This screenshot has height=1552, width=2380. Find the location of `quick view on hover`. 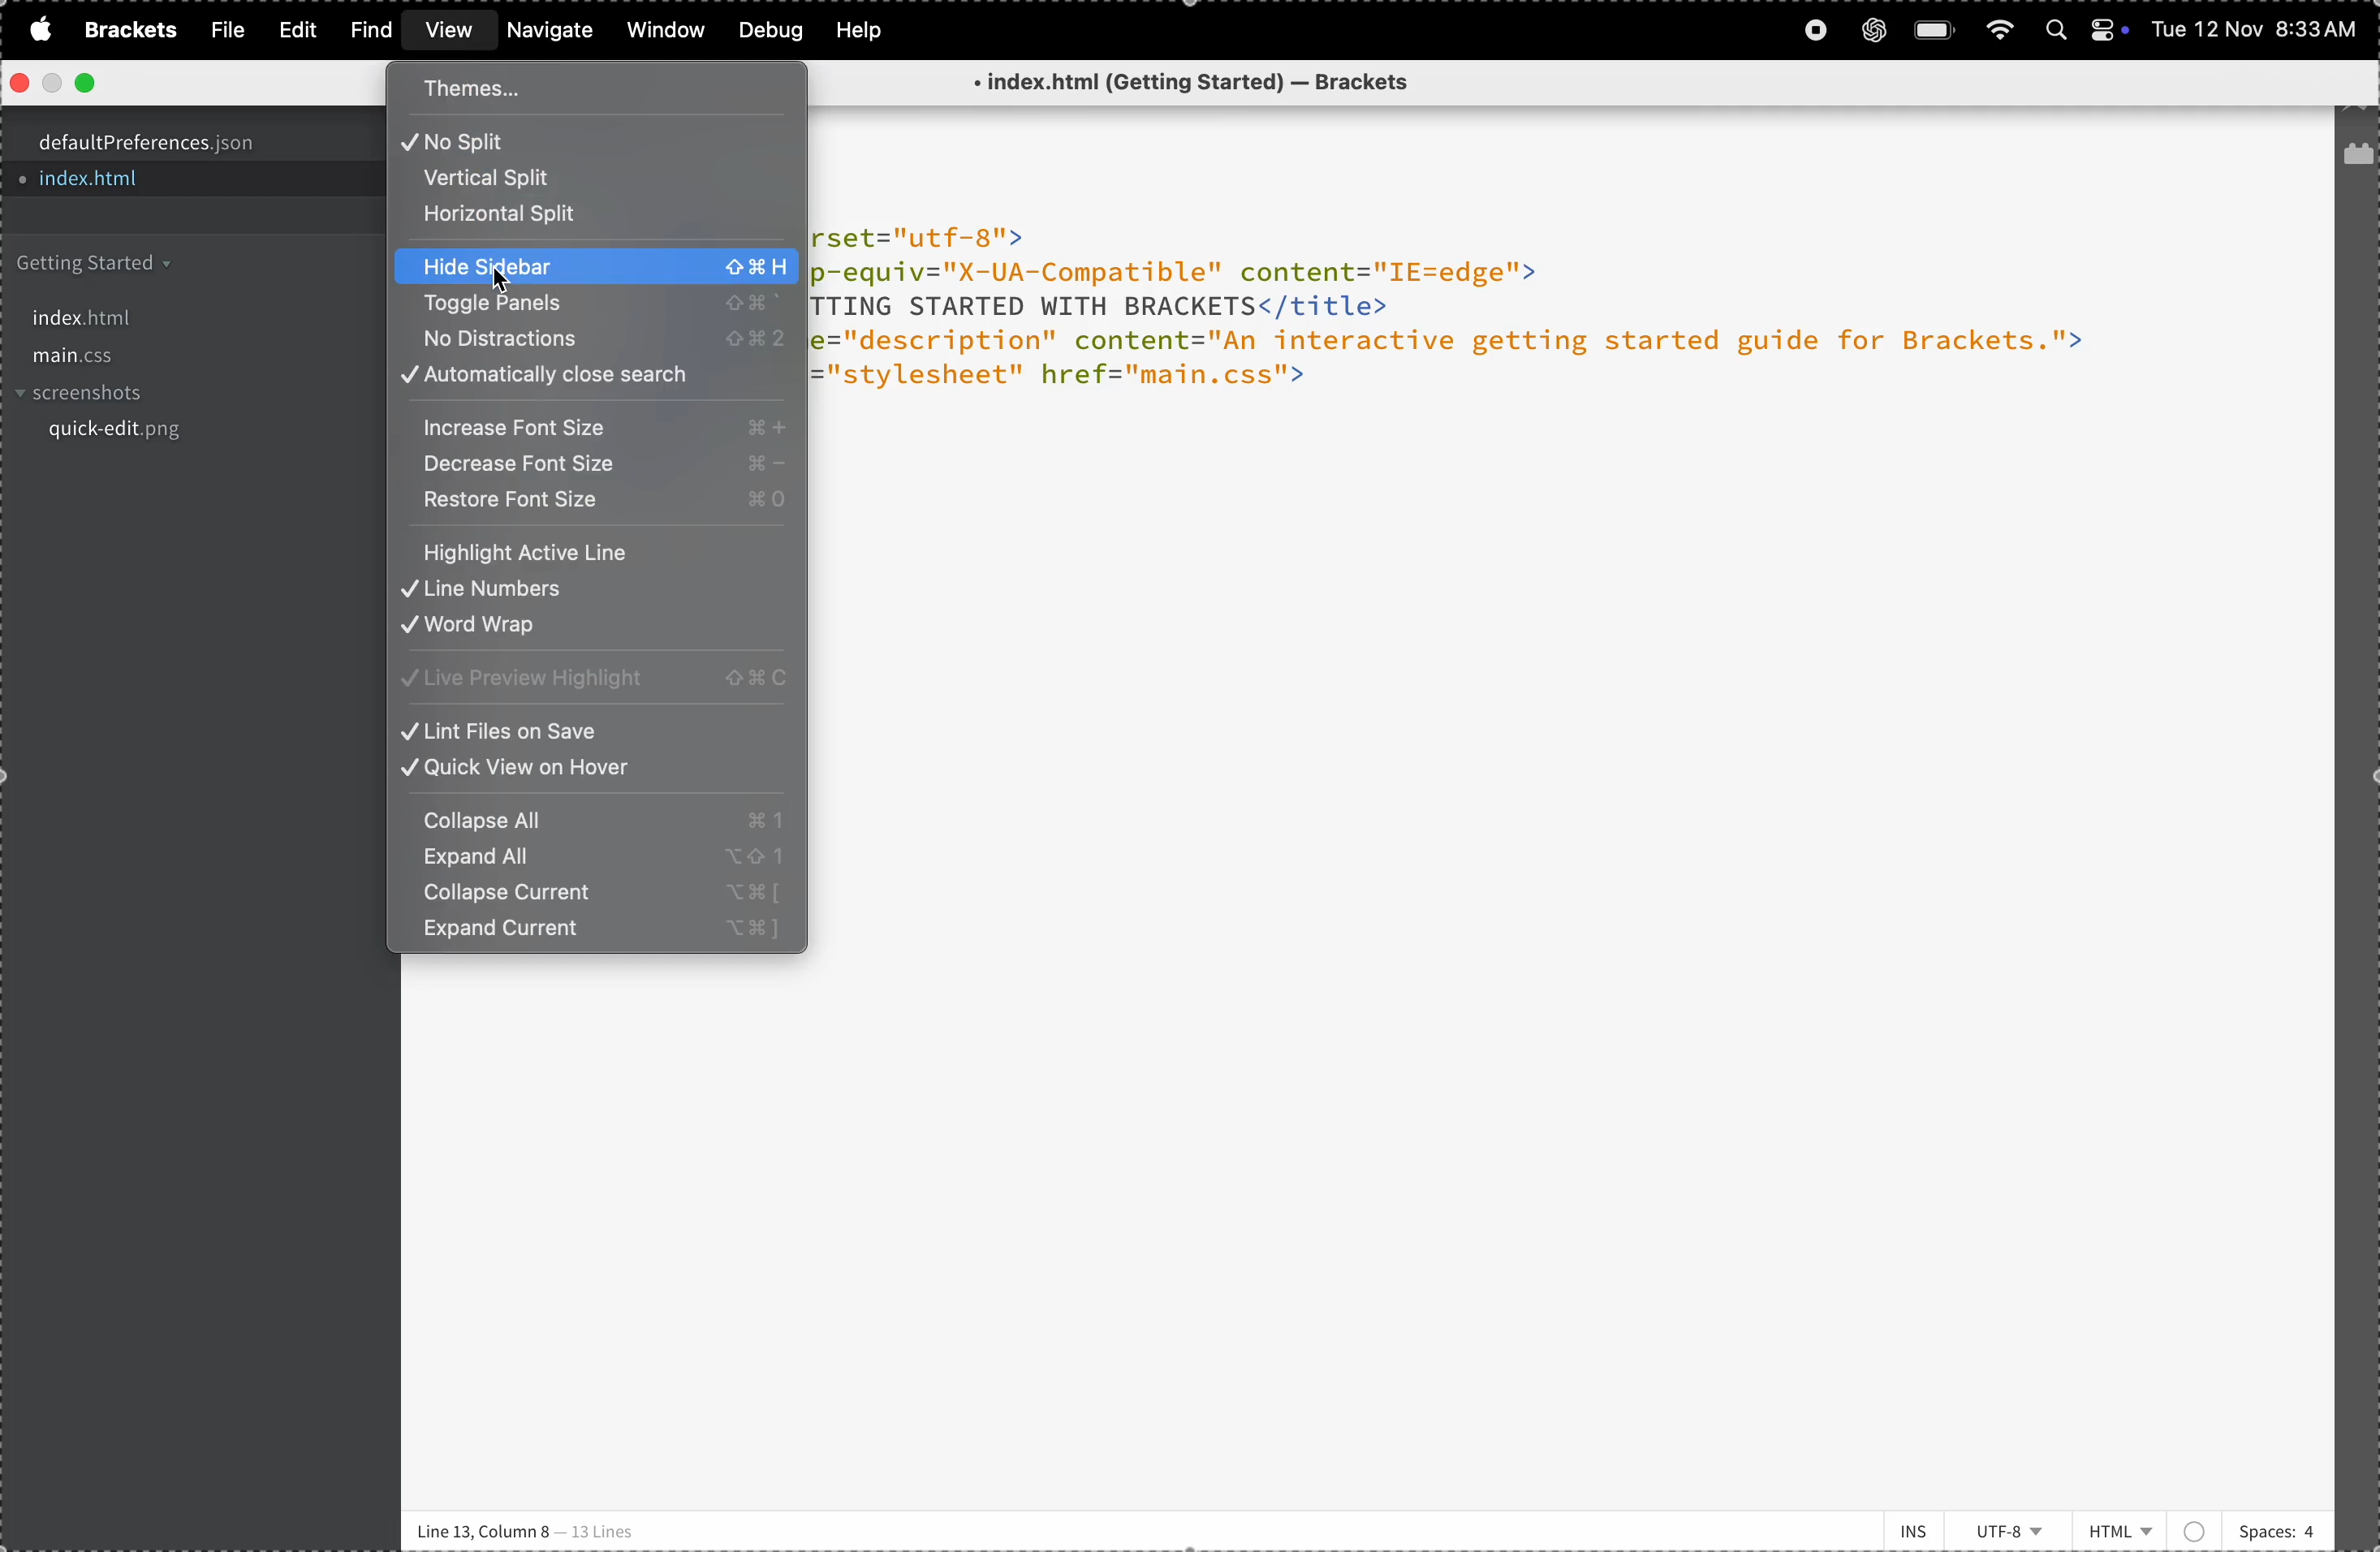

quick view on hover is located at coordinates (597, 773).